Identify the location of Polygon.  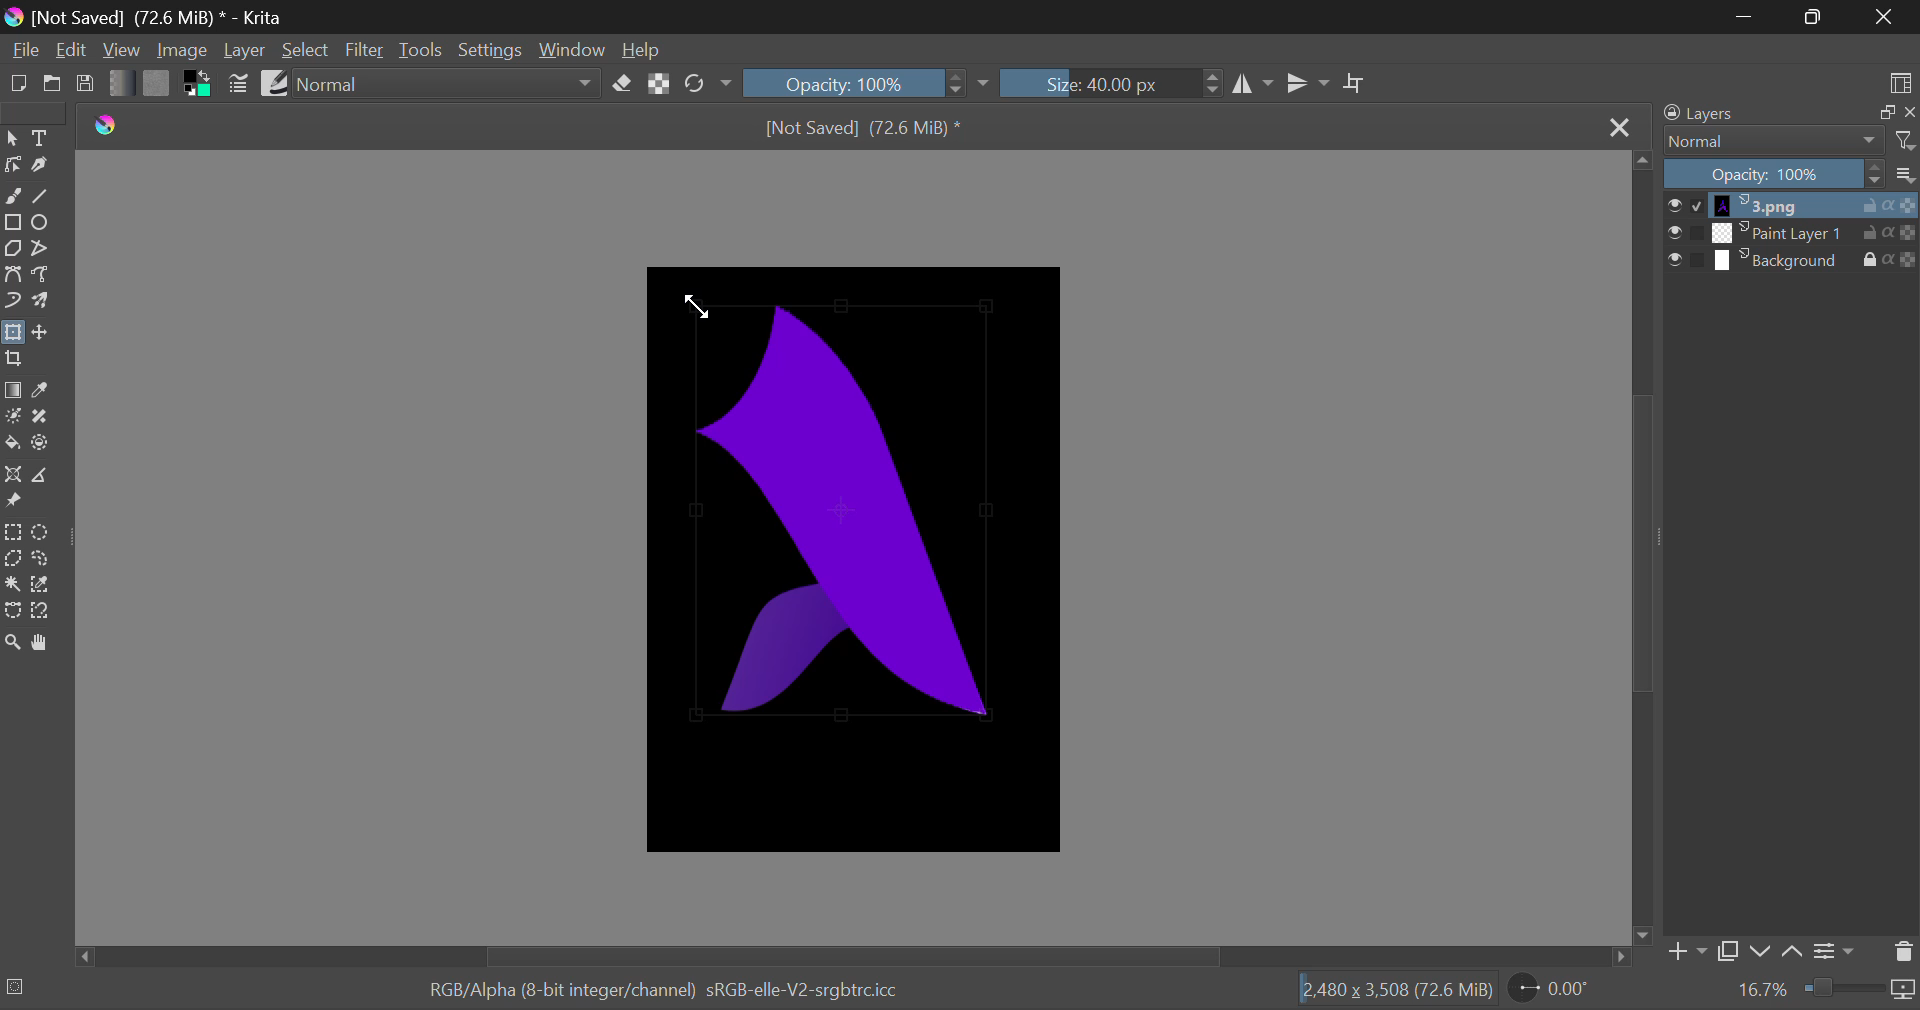
(14, 252).